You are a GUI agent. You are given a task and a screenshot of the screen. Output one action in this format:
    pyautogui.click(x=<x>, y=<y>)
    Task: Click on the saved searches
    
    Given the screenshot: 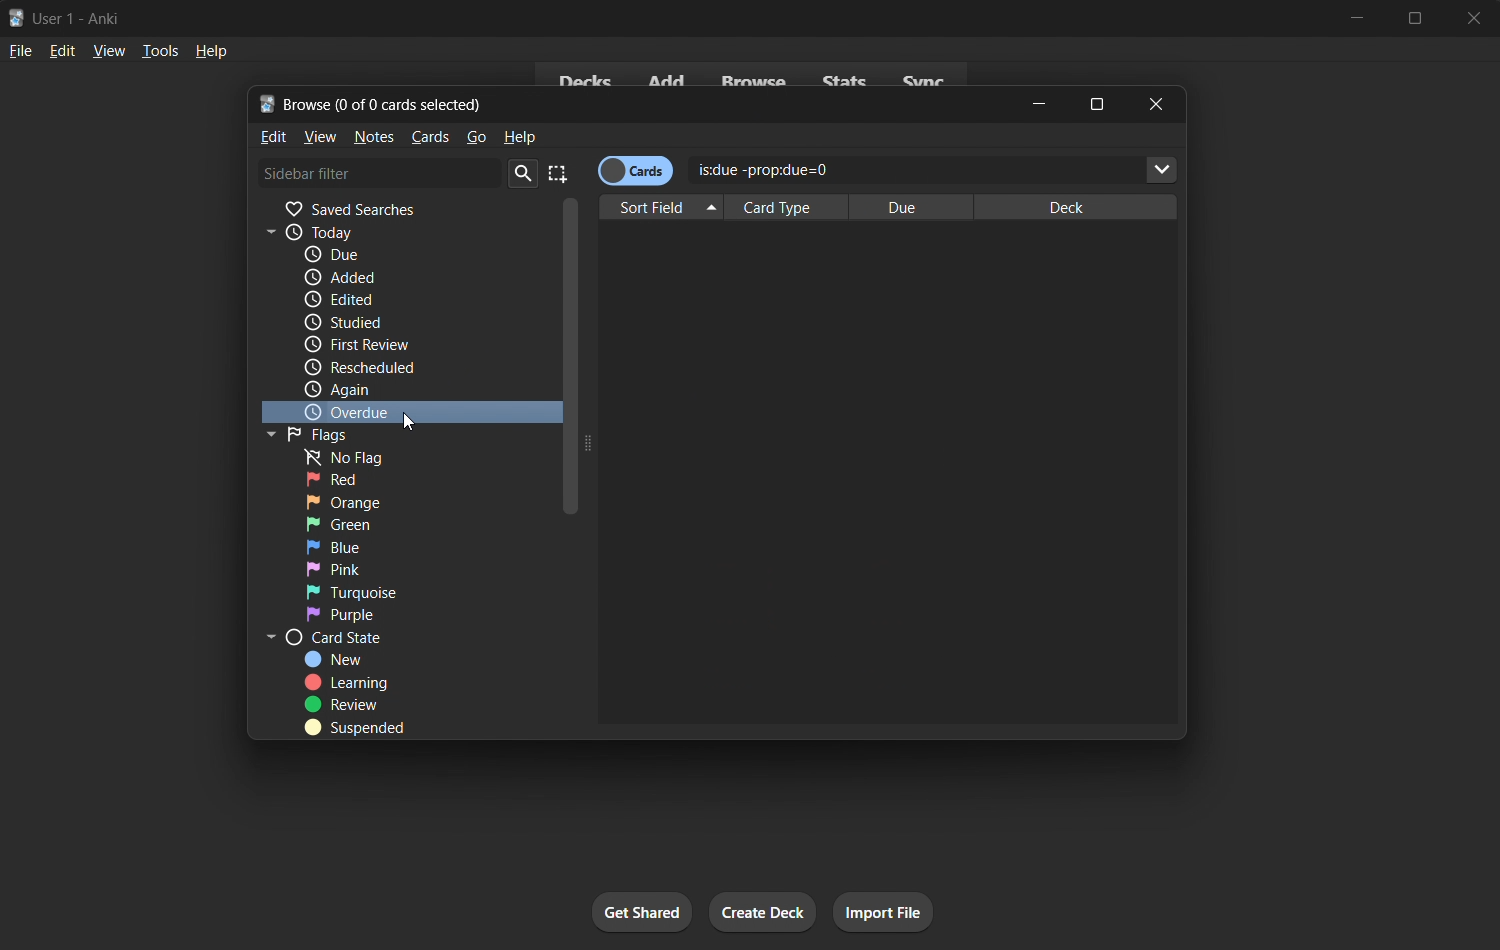 What is the action you would take?
    pyautogui.click(x=409, y=207)
    